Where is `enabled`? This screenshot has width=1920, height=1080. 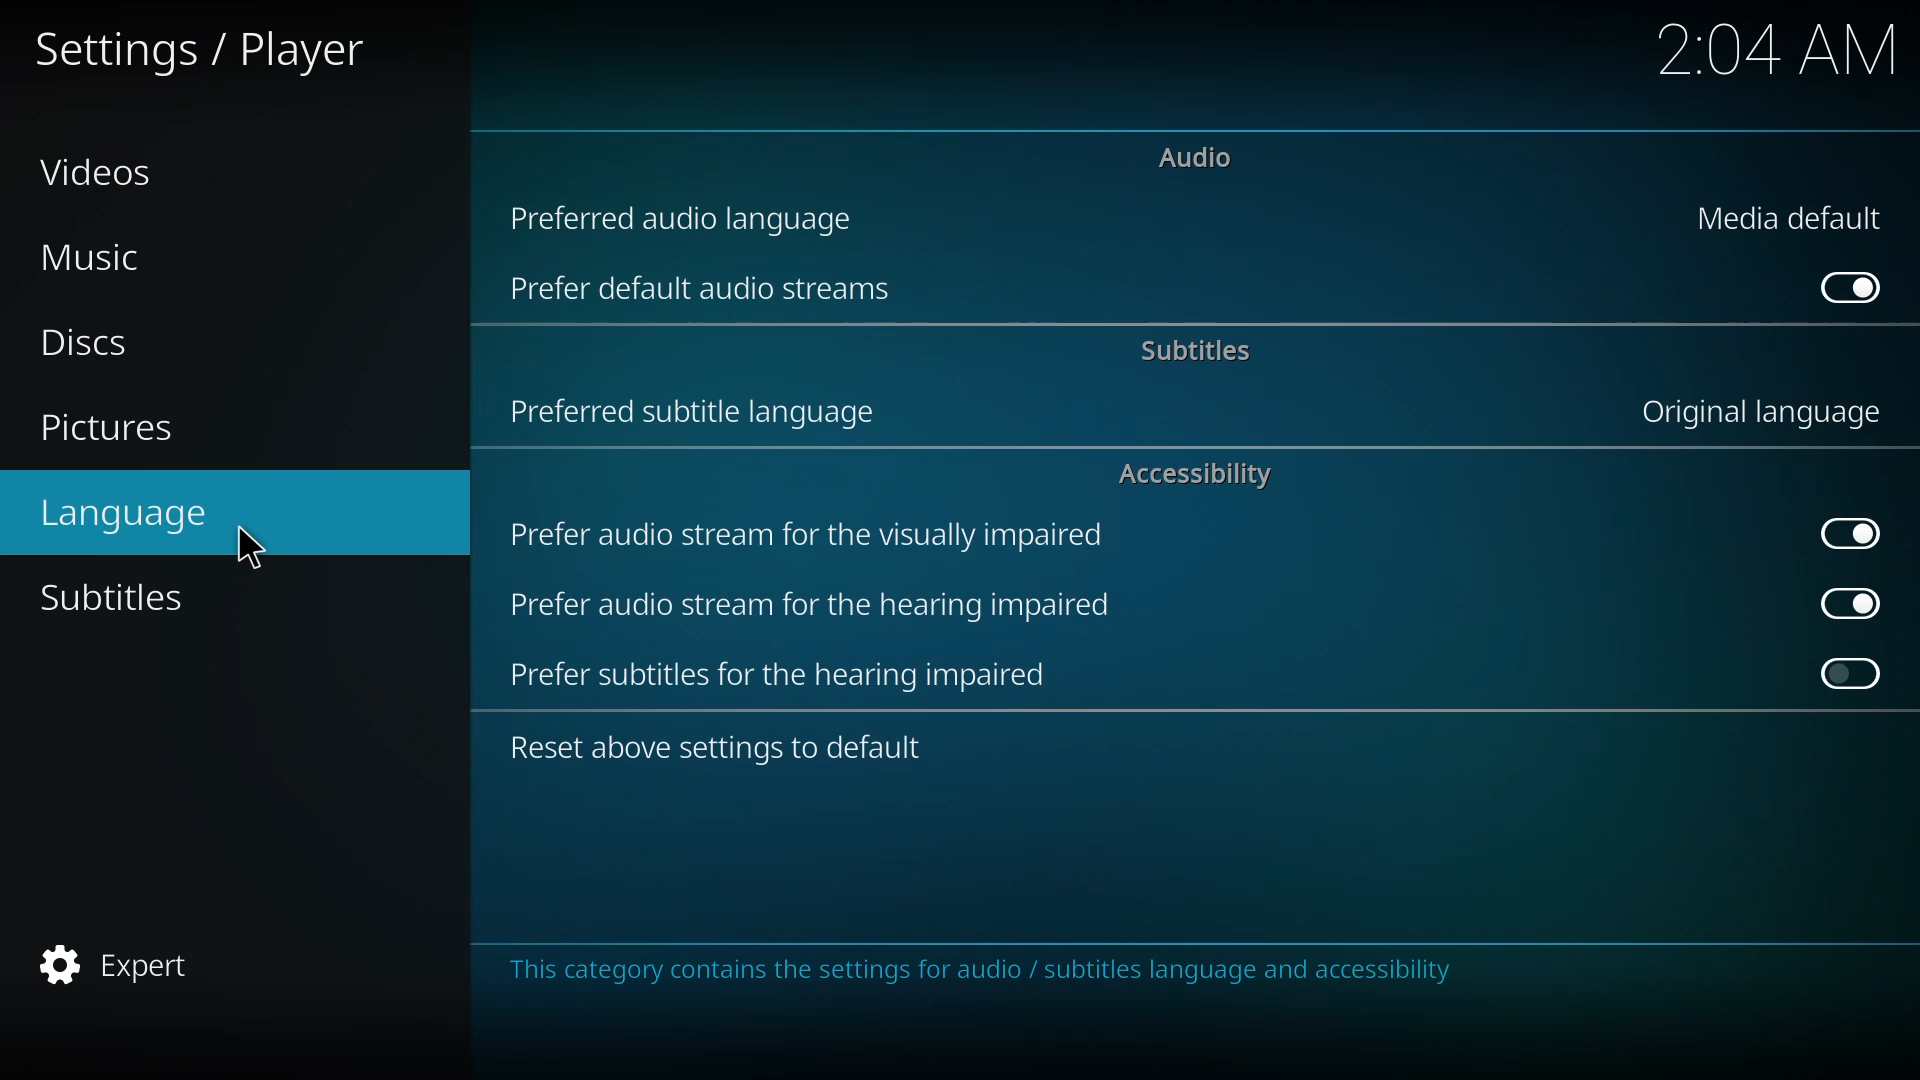
enabled is located at coordinates (1848, 534).